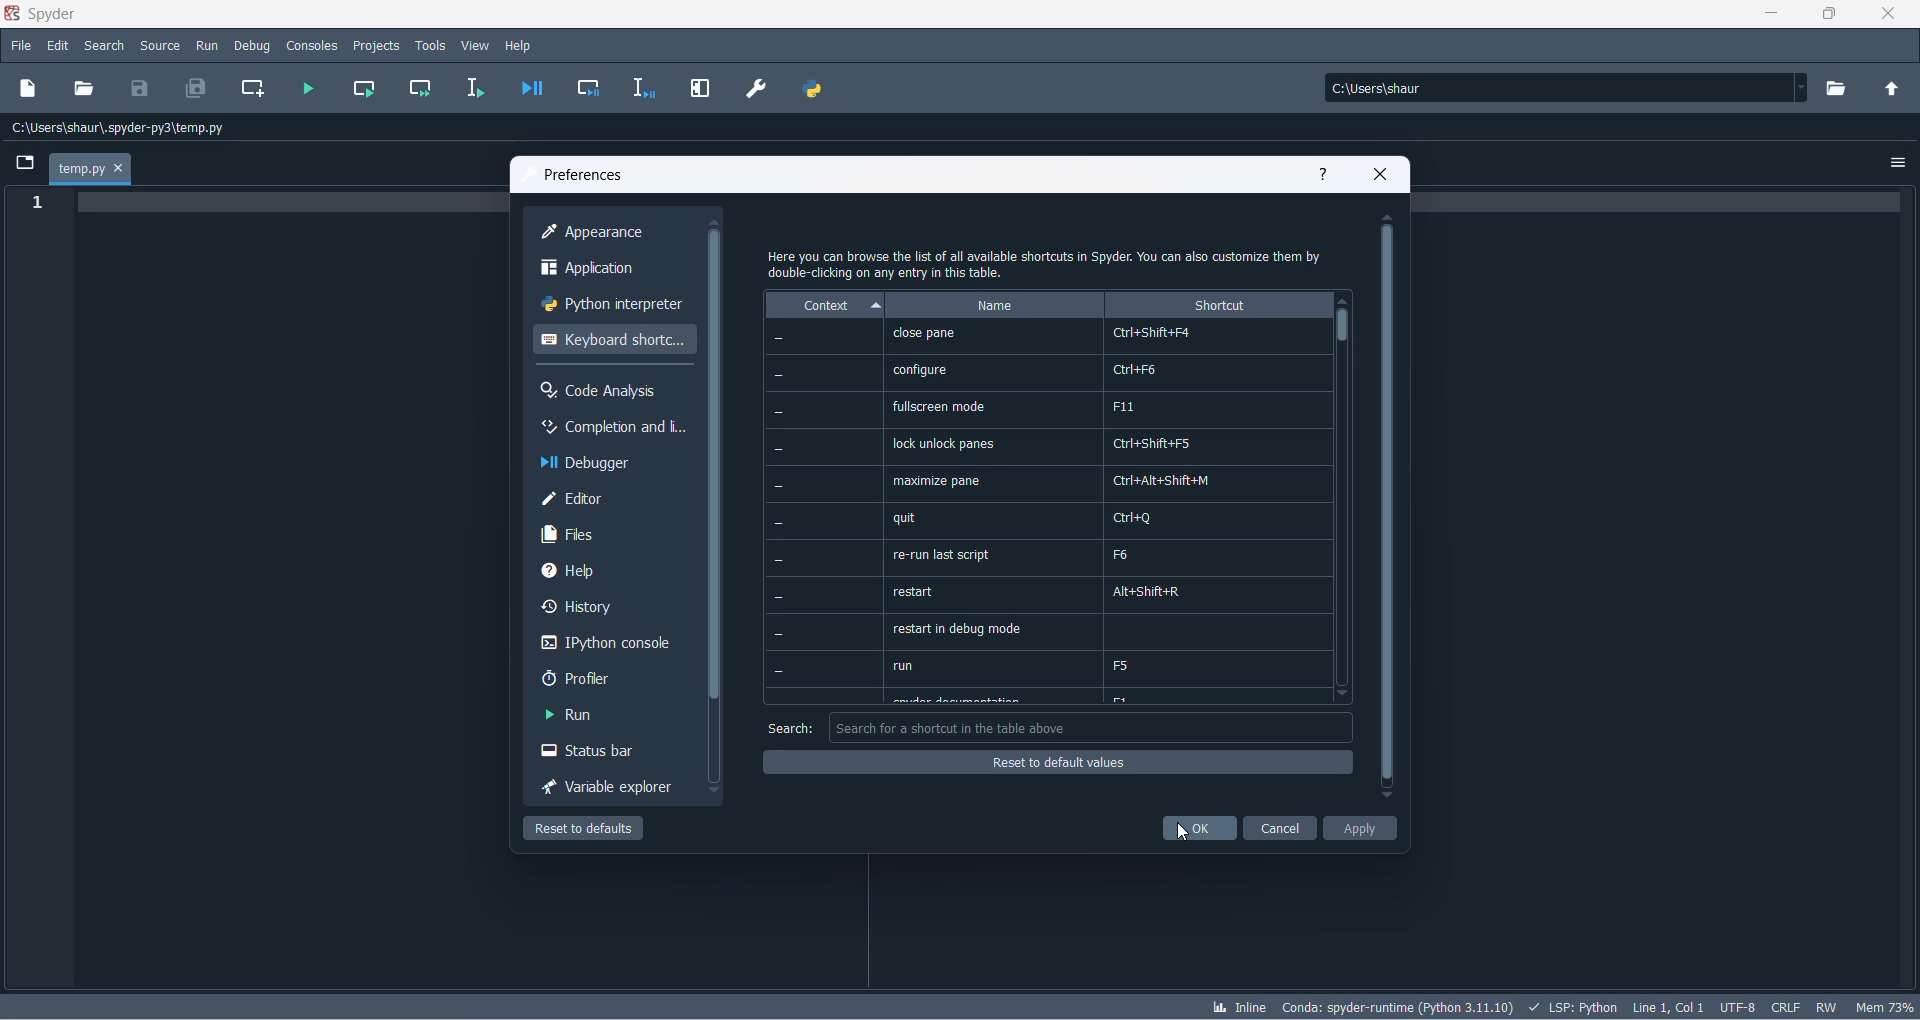  Describe the element at coordinates (712, 791) in the screenshot. I see `move down` at that location.